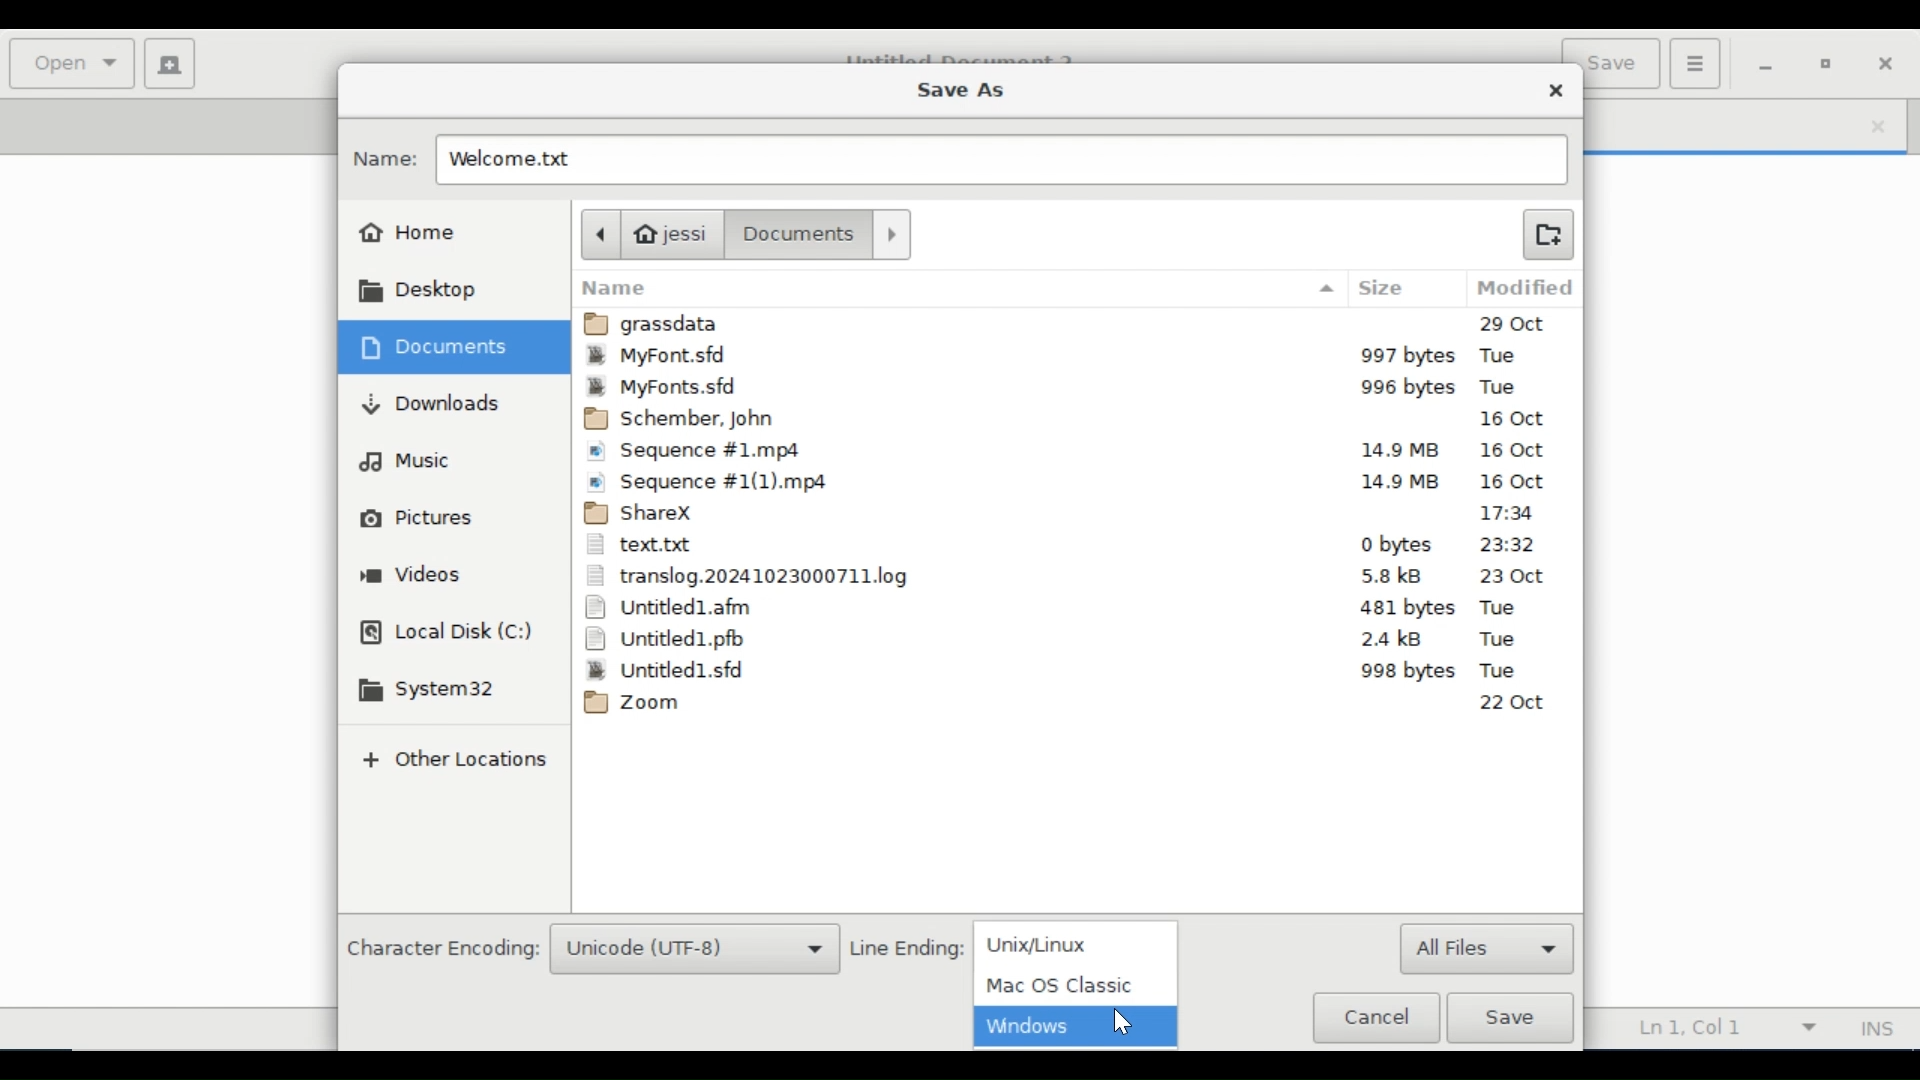 The width and height of the screenshot is (1920, 1080). I want to click on translog.2024102410323000711.log 5.8kB 23Oct, so click(1070, 576).